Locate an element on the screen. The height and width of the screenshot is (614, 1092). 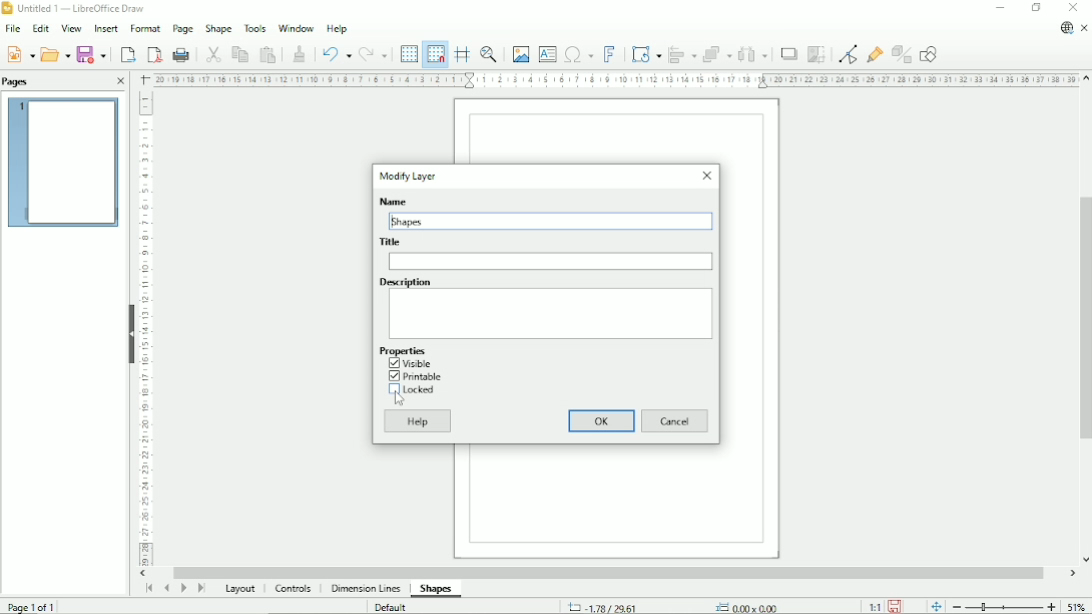
Controls is located at coordinates (296, 590).